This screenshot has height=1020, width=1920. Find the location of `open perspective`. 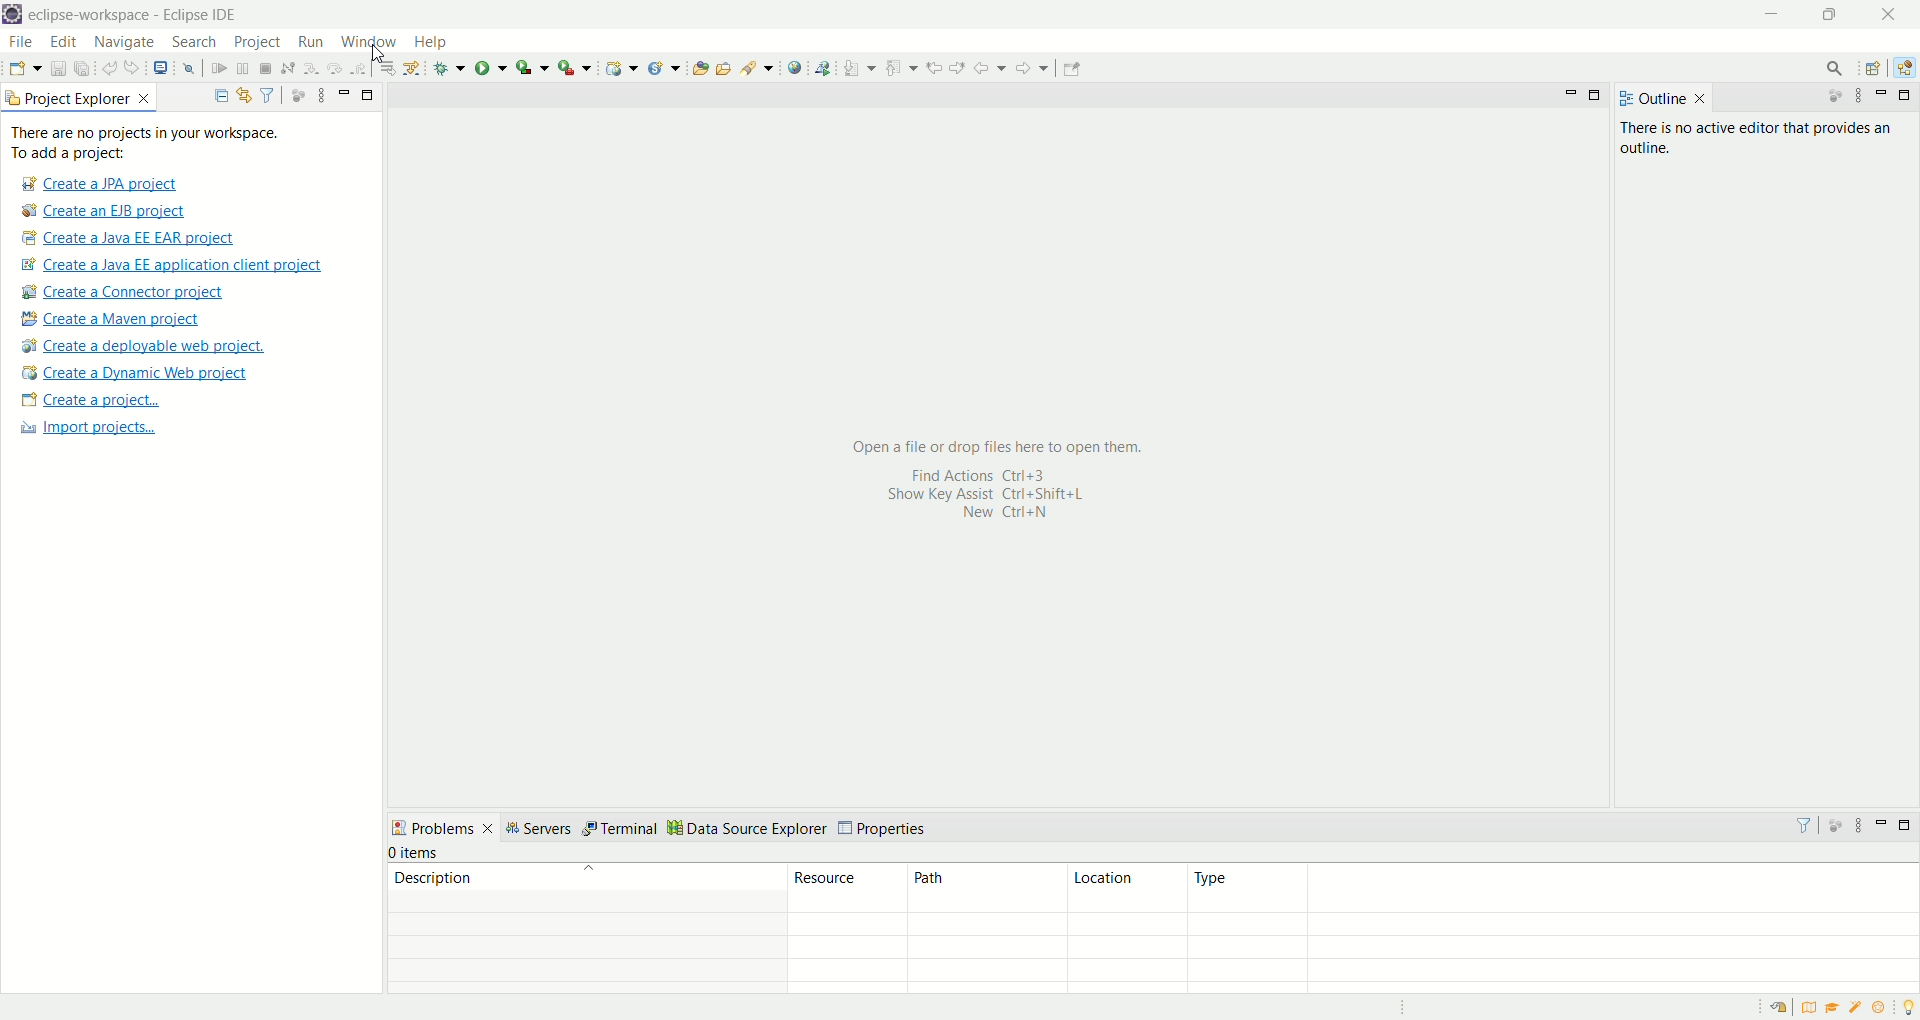

open perspective is located at coordinates (1876, 70).